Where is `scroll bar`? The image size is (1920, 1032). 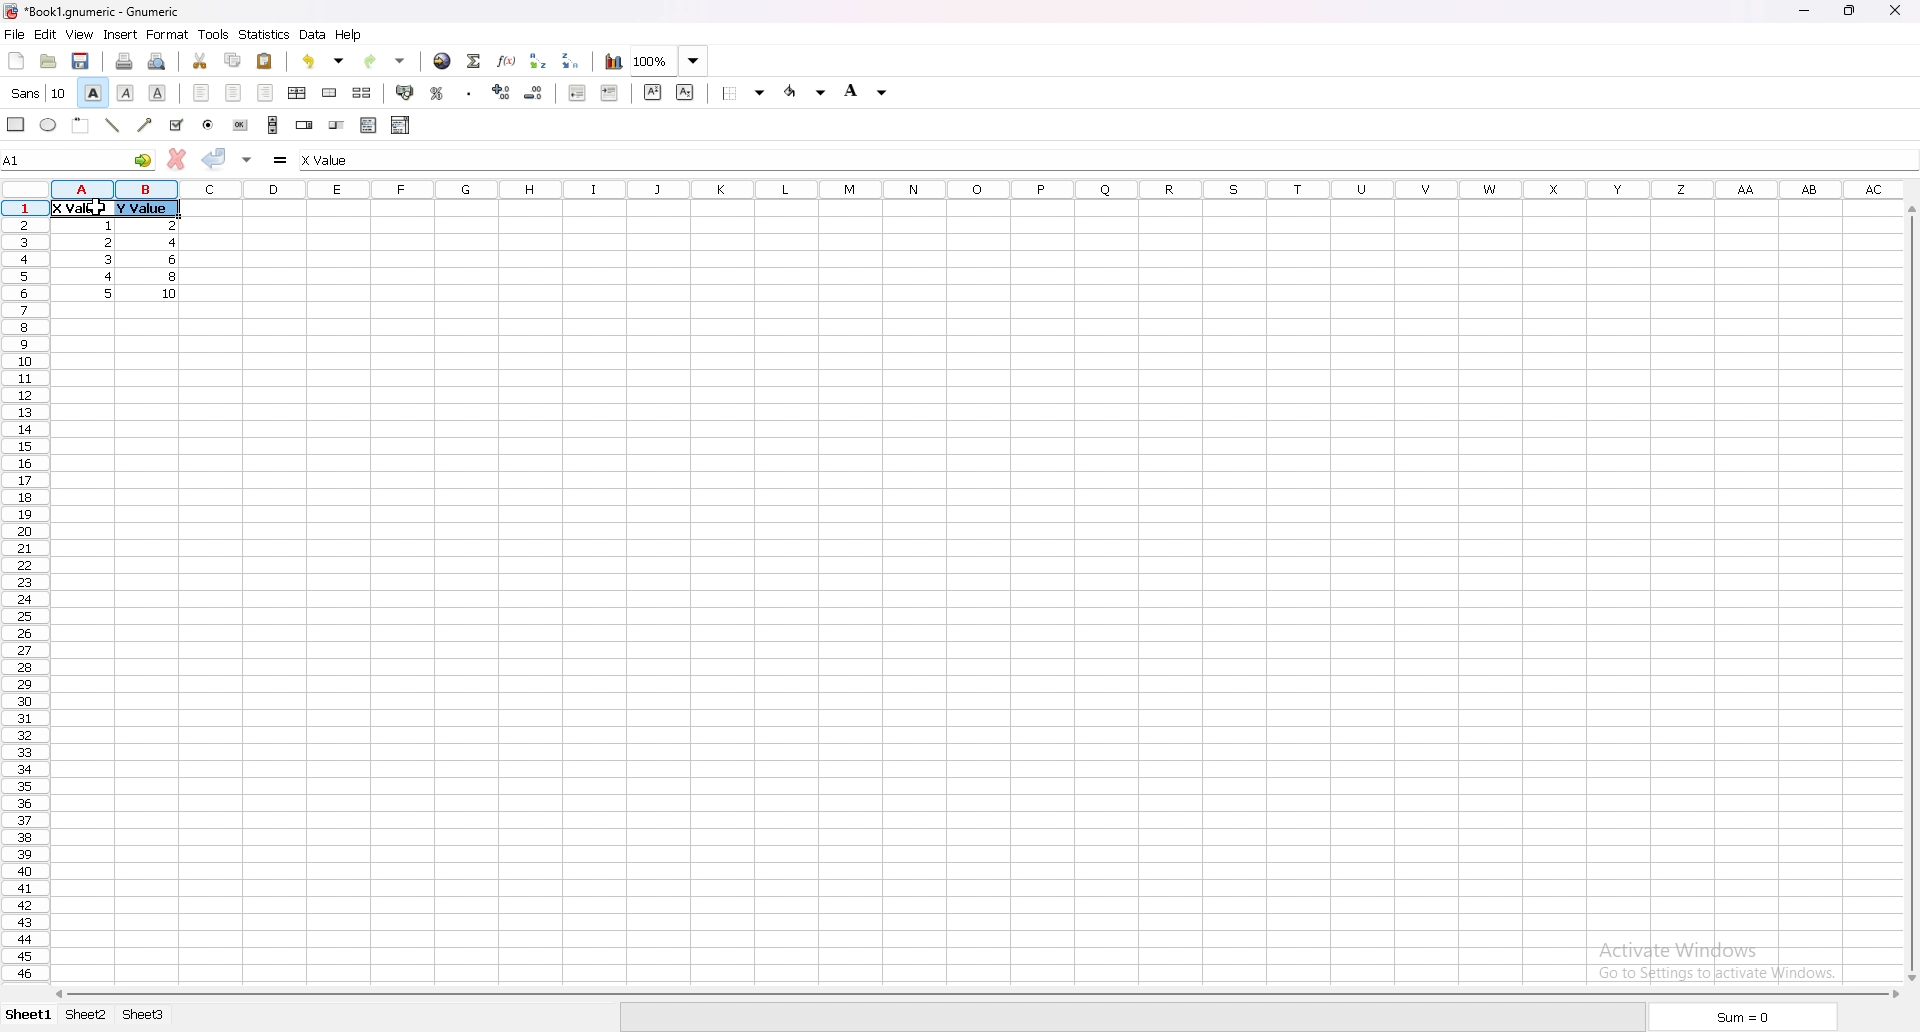
scroll bar is located at coordinates (1909, 593).